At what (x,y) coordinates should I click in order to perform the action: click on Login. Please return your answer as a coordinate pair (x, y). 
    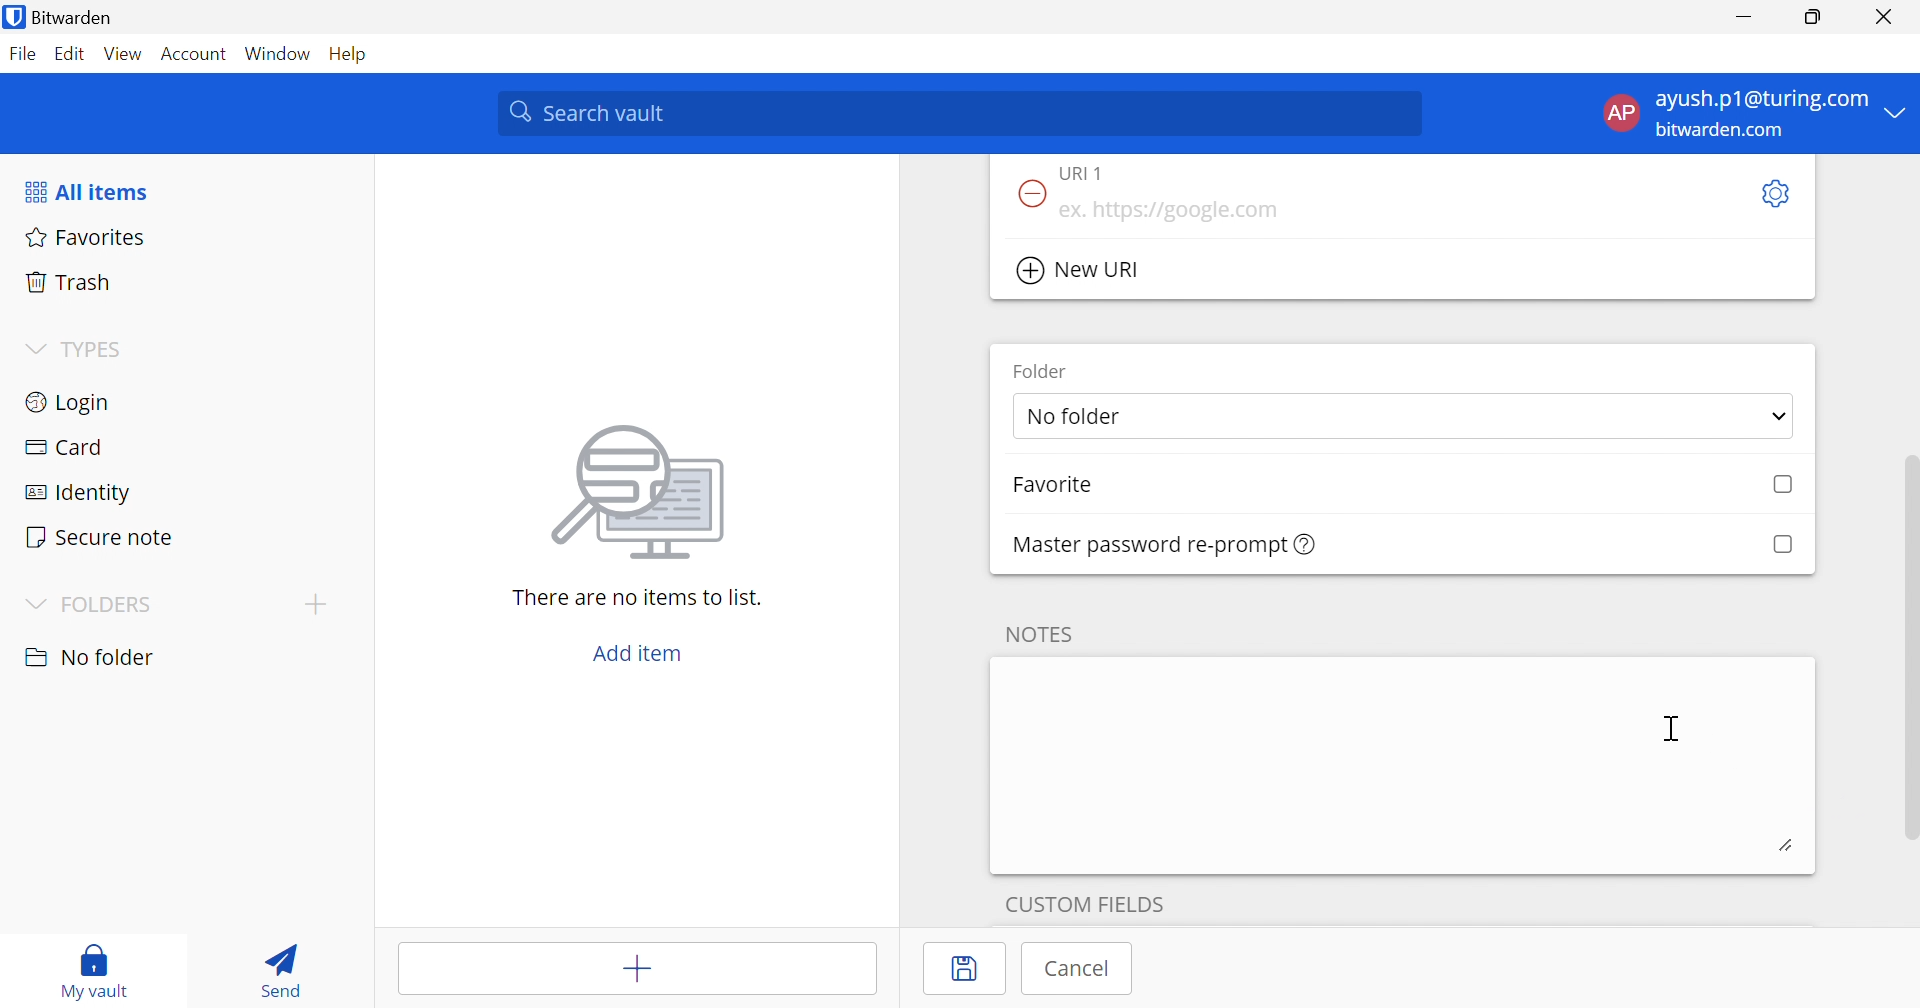
    Looking at the image, I should click on (70, 400).